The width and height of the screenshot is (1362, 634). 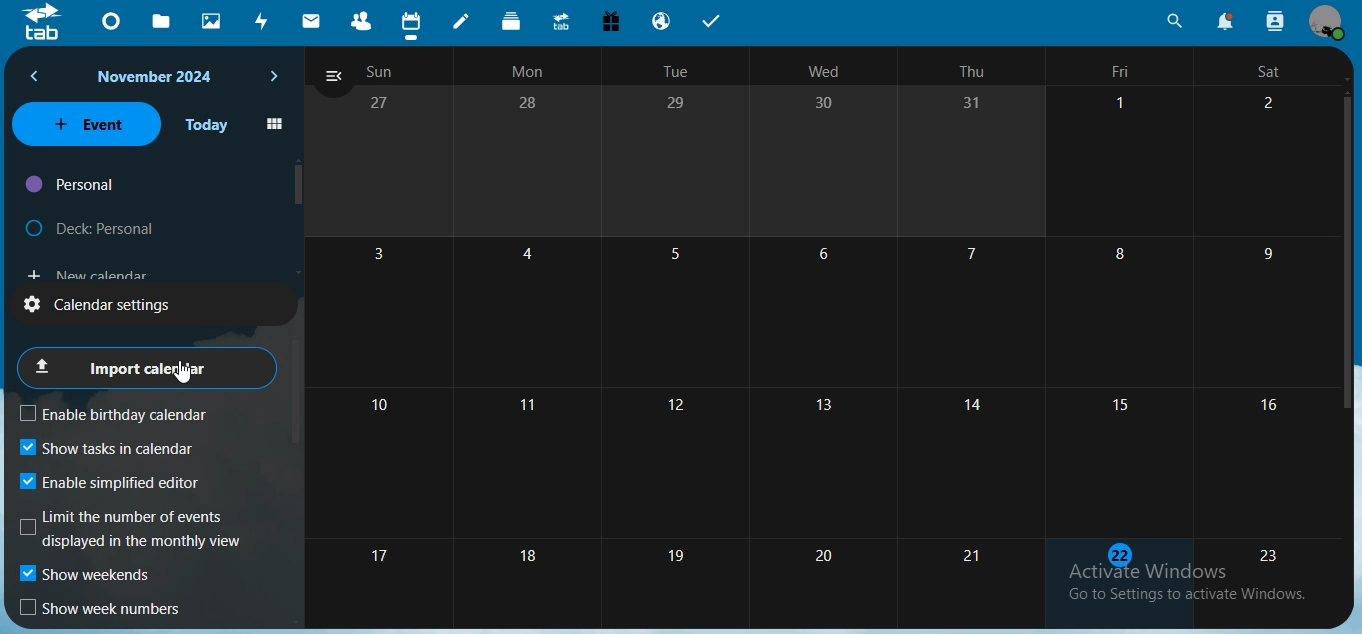 I want to click on close navigation, so click(x=333, y=78).